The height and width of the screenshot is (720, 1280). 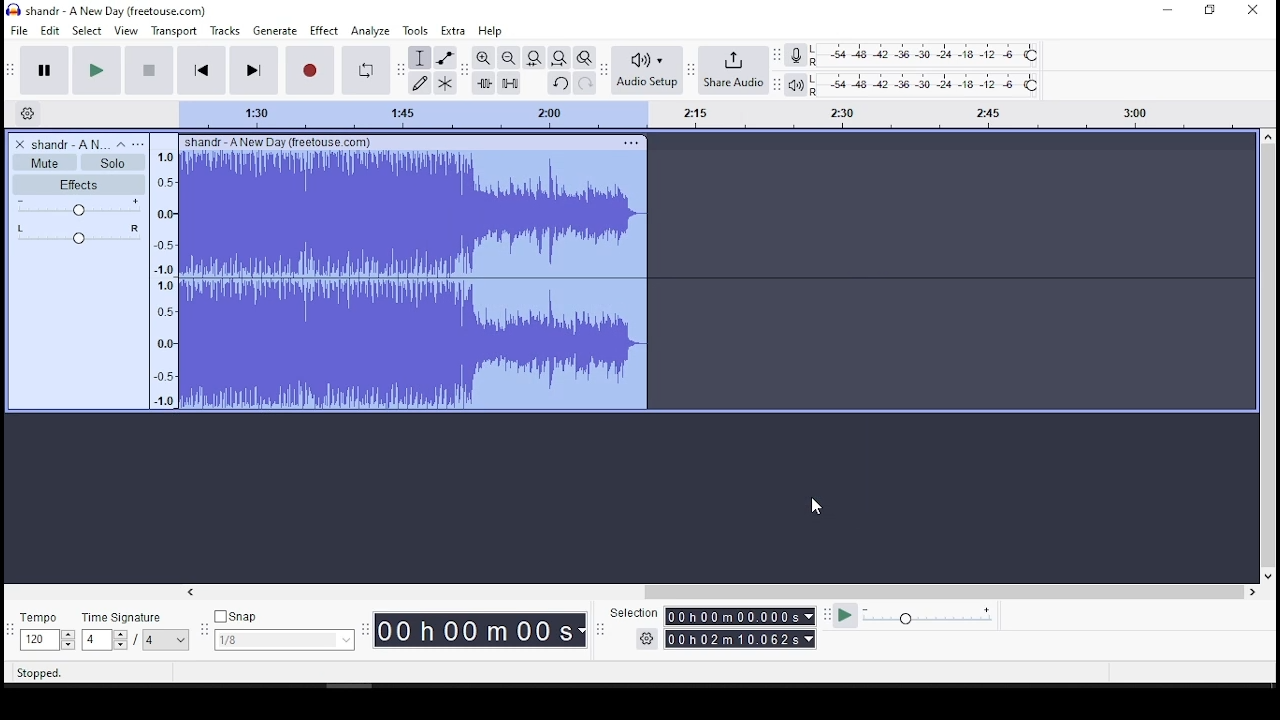 I want to click on frequency scale, so click(x=163, y=284).